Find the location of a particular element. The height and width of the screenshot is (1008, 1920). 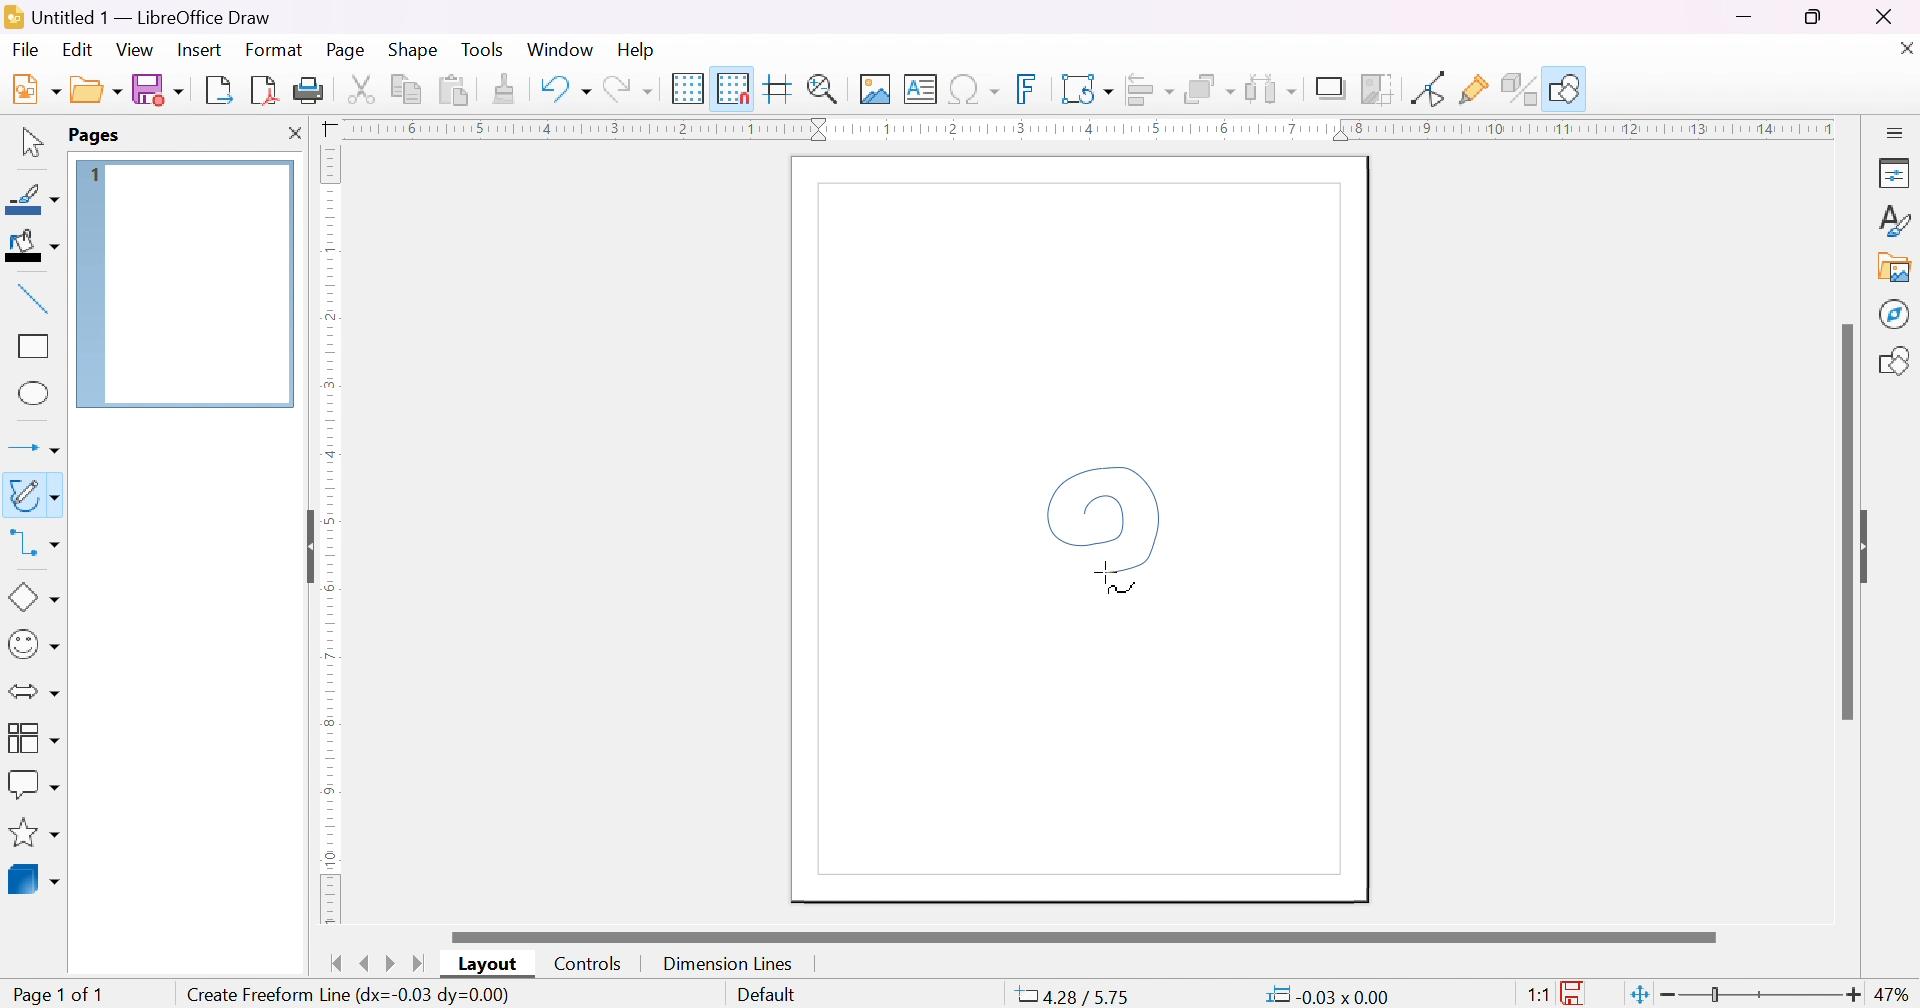

crop image is located at coordinates (1377, 89).